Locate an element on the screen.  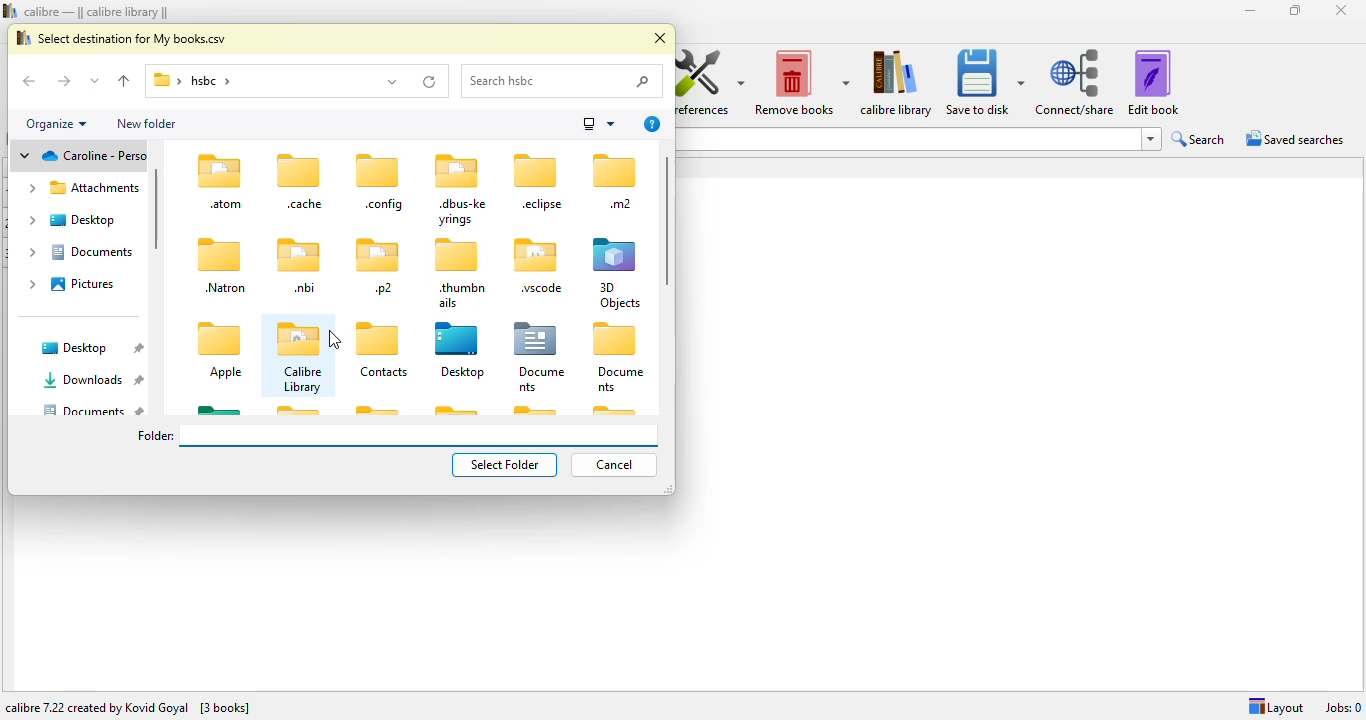
saved searches is located at coordinates (1295, 139).